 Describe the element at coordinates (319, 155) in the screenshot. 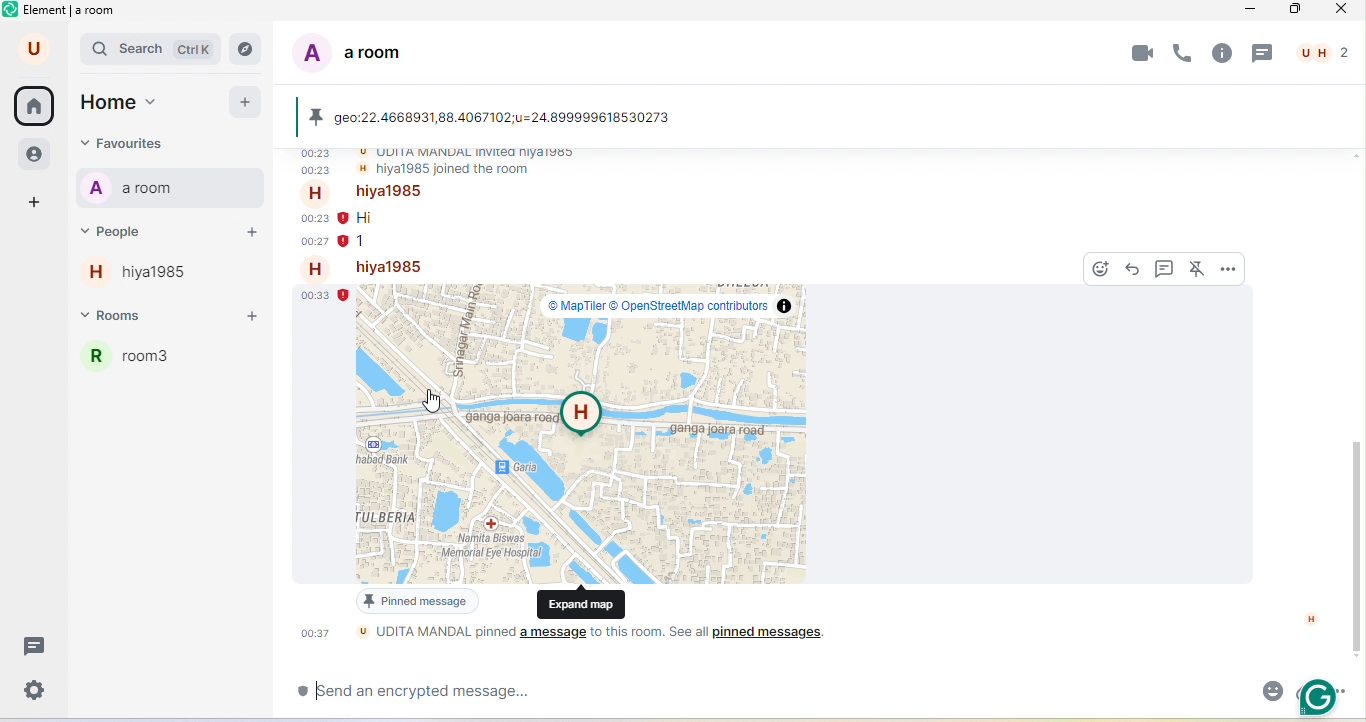

I see `00.23` at that location.